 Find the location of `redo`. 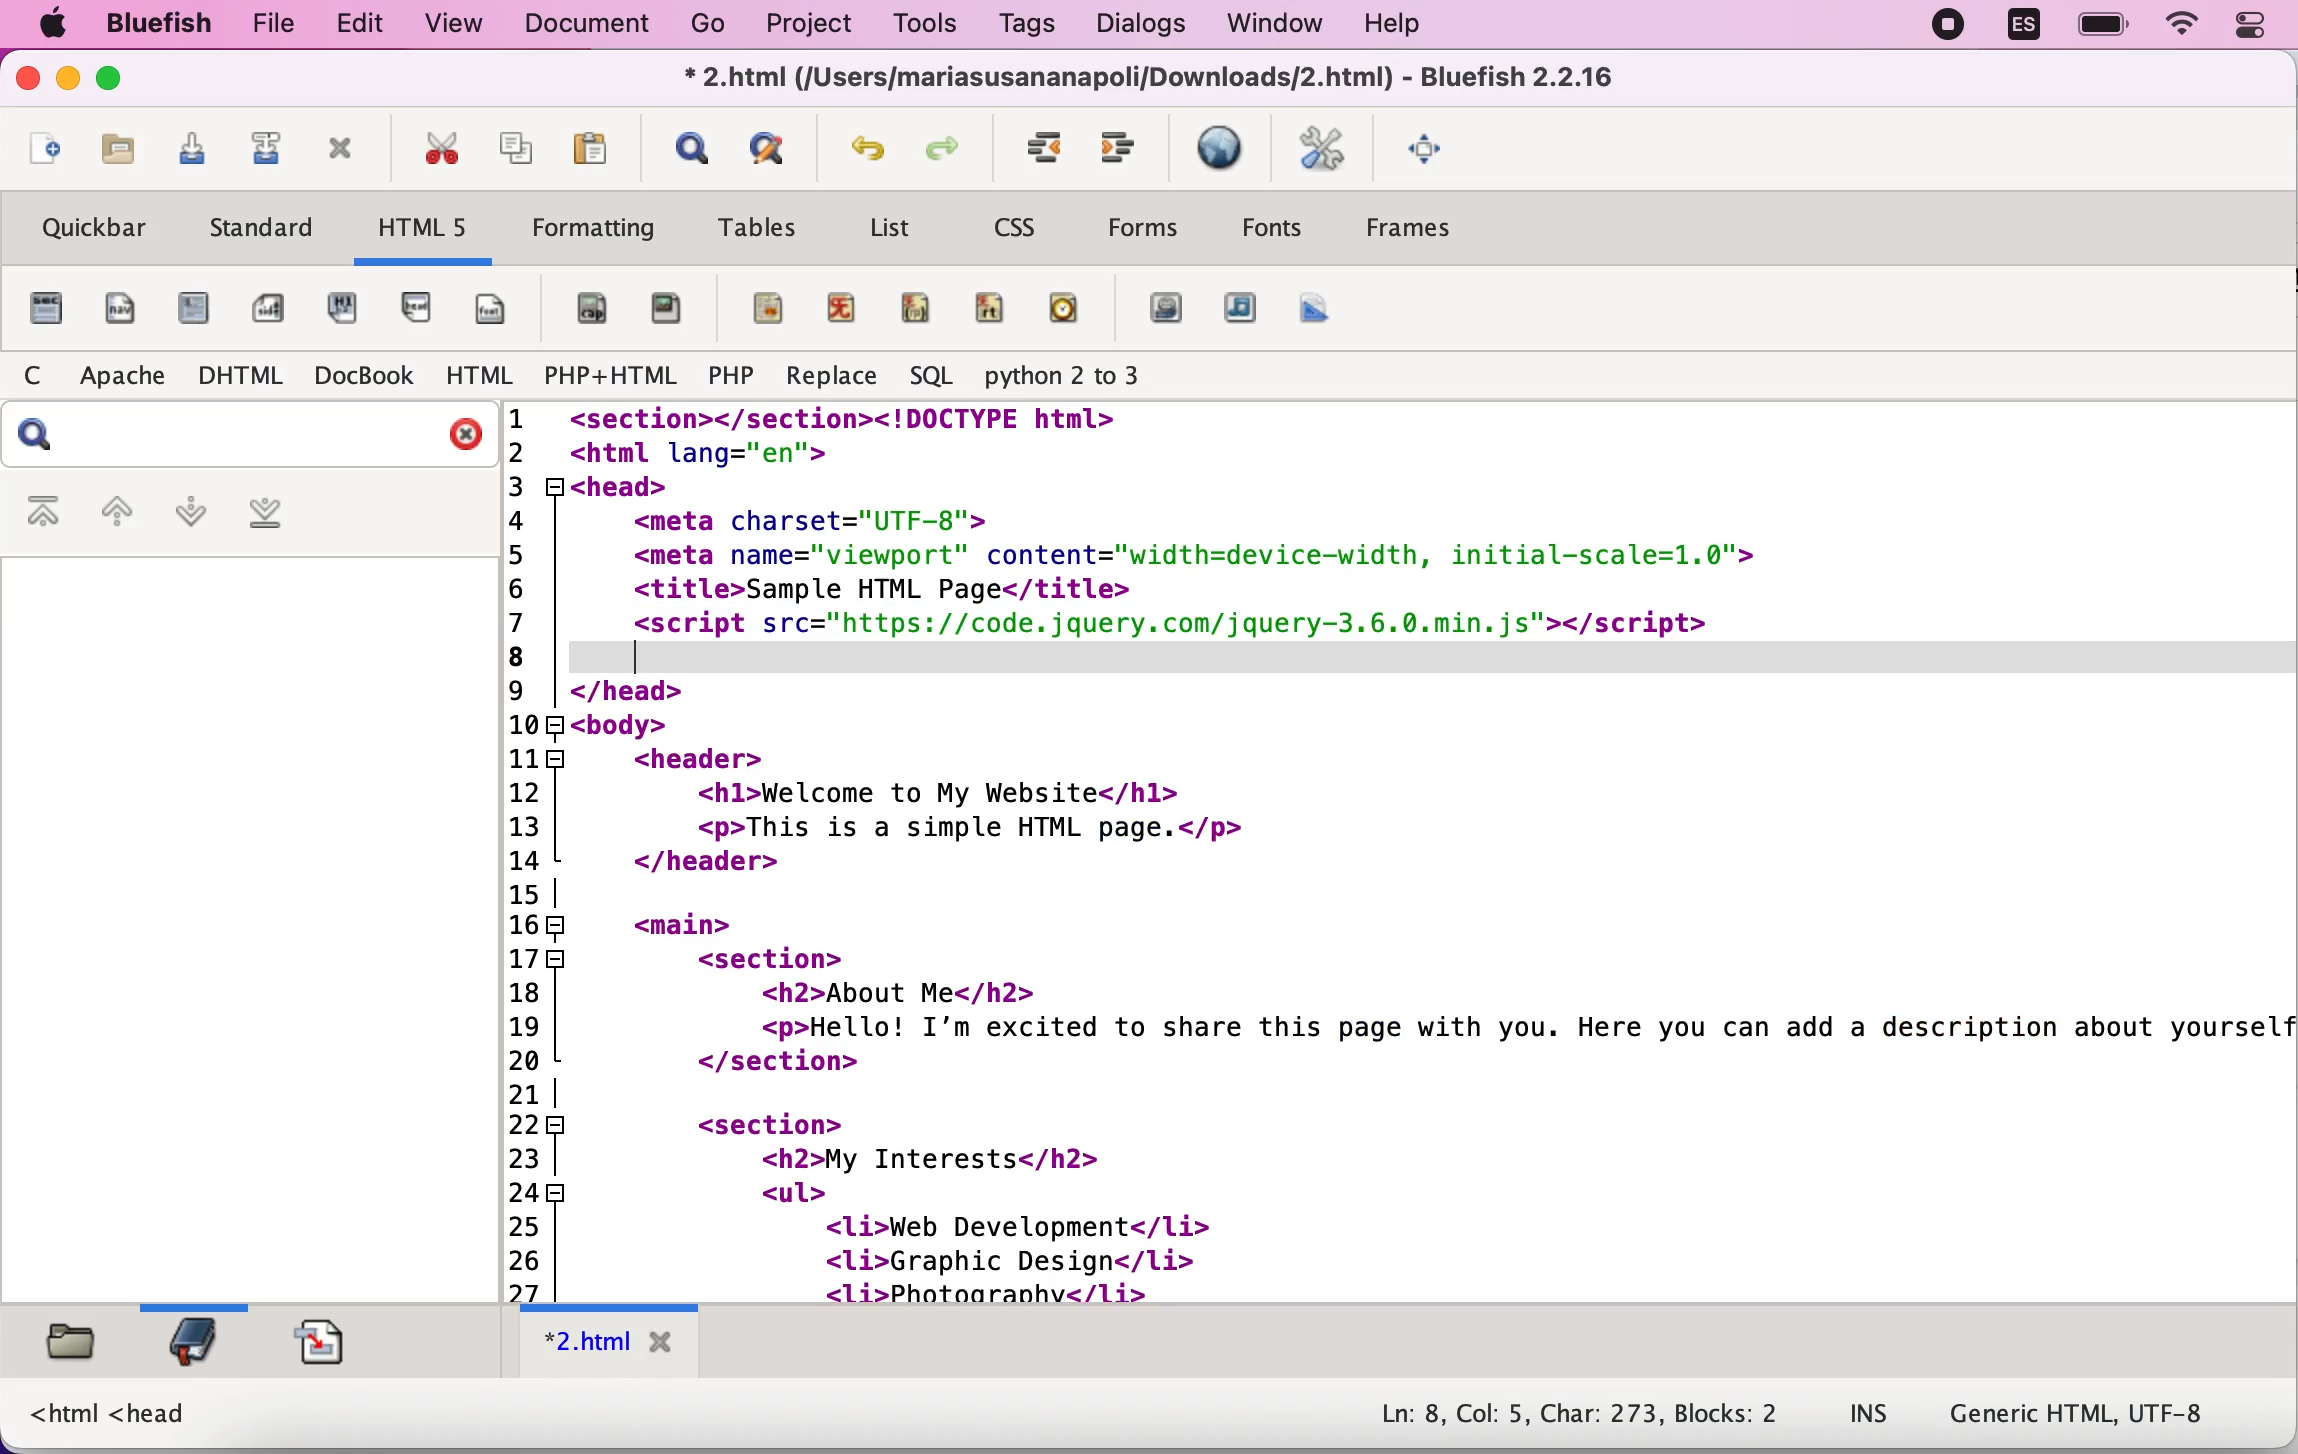

redo is located at coordinates (955, 149).